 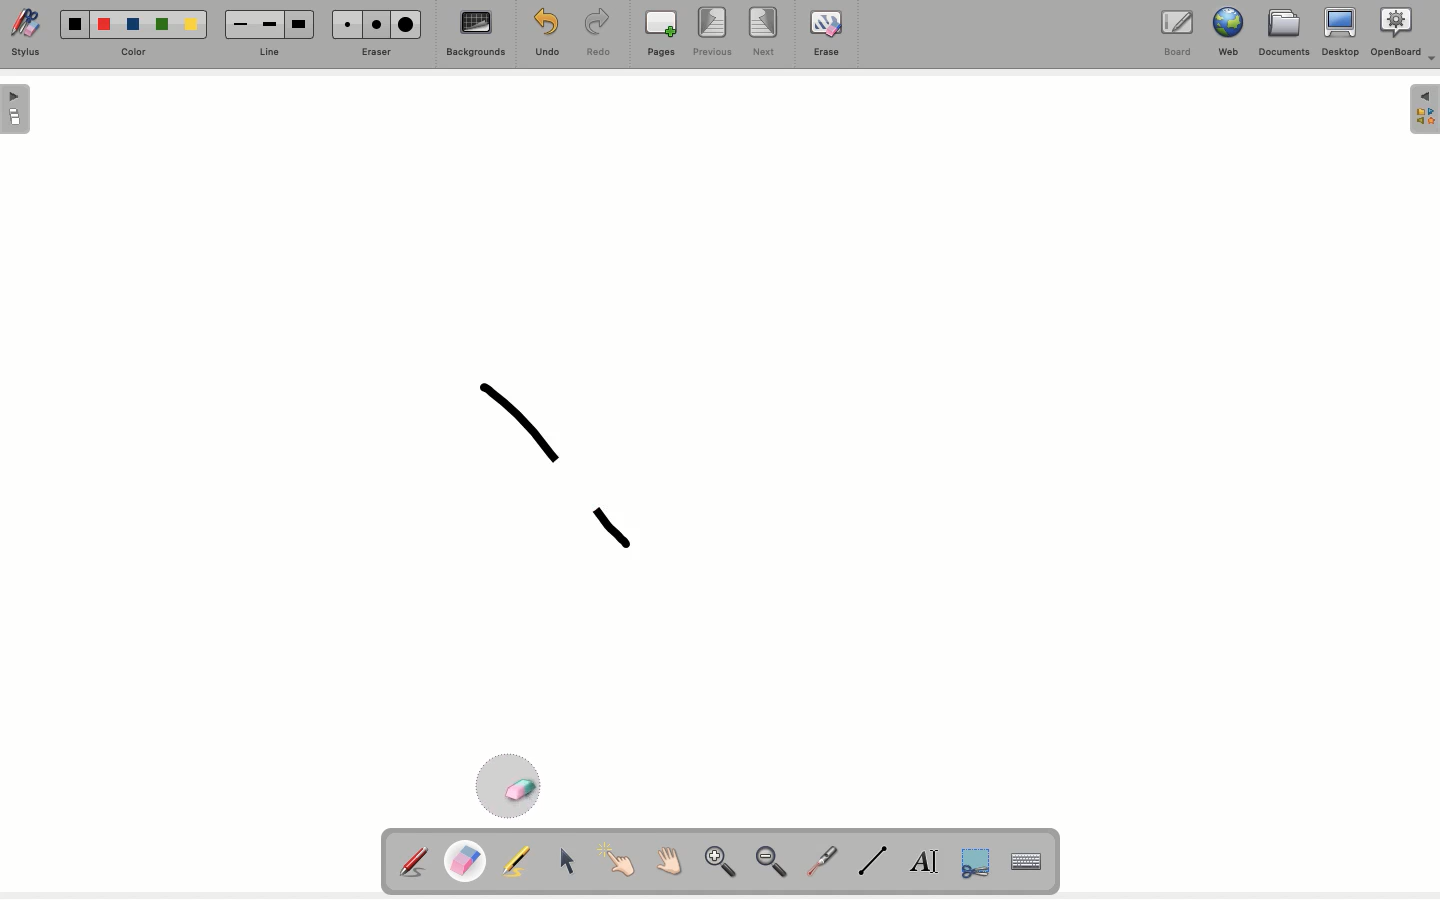 What do you see at coordinates (194, 27) in the screenshot?
I see `Yellow` at bounding box center [194, 27].